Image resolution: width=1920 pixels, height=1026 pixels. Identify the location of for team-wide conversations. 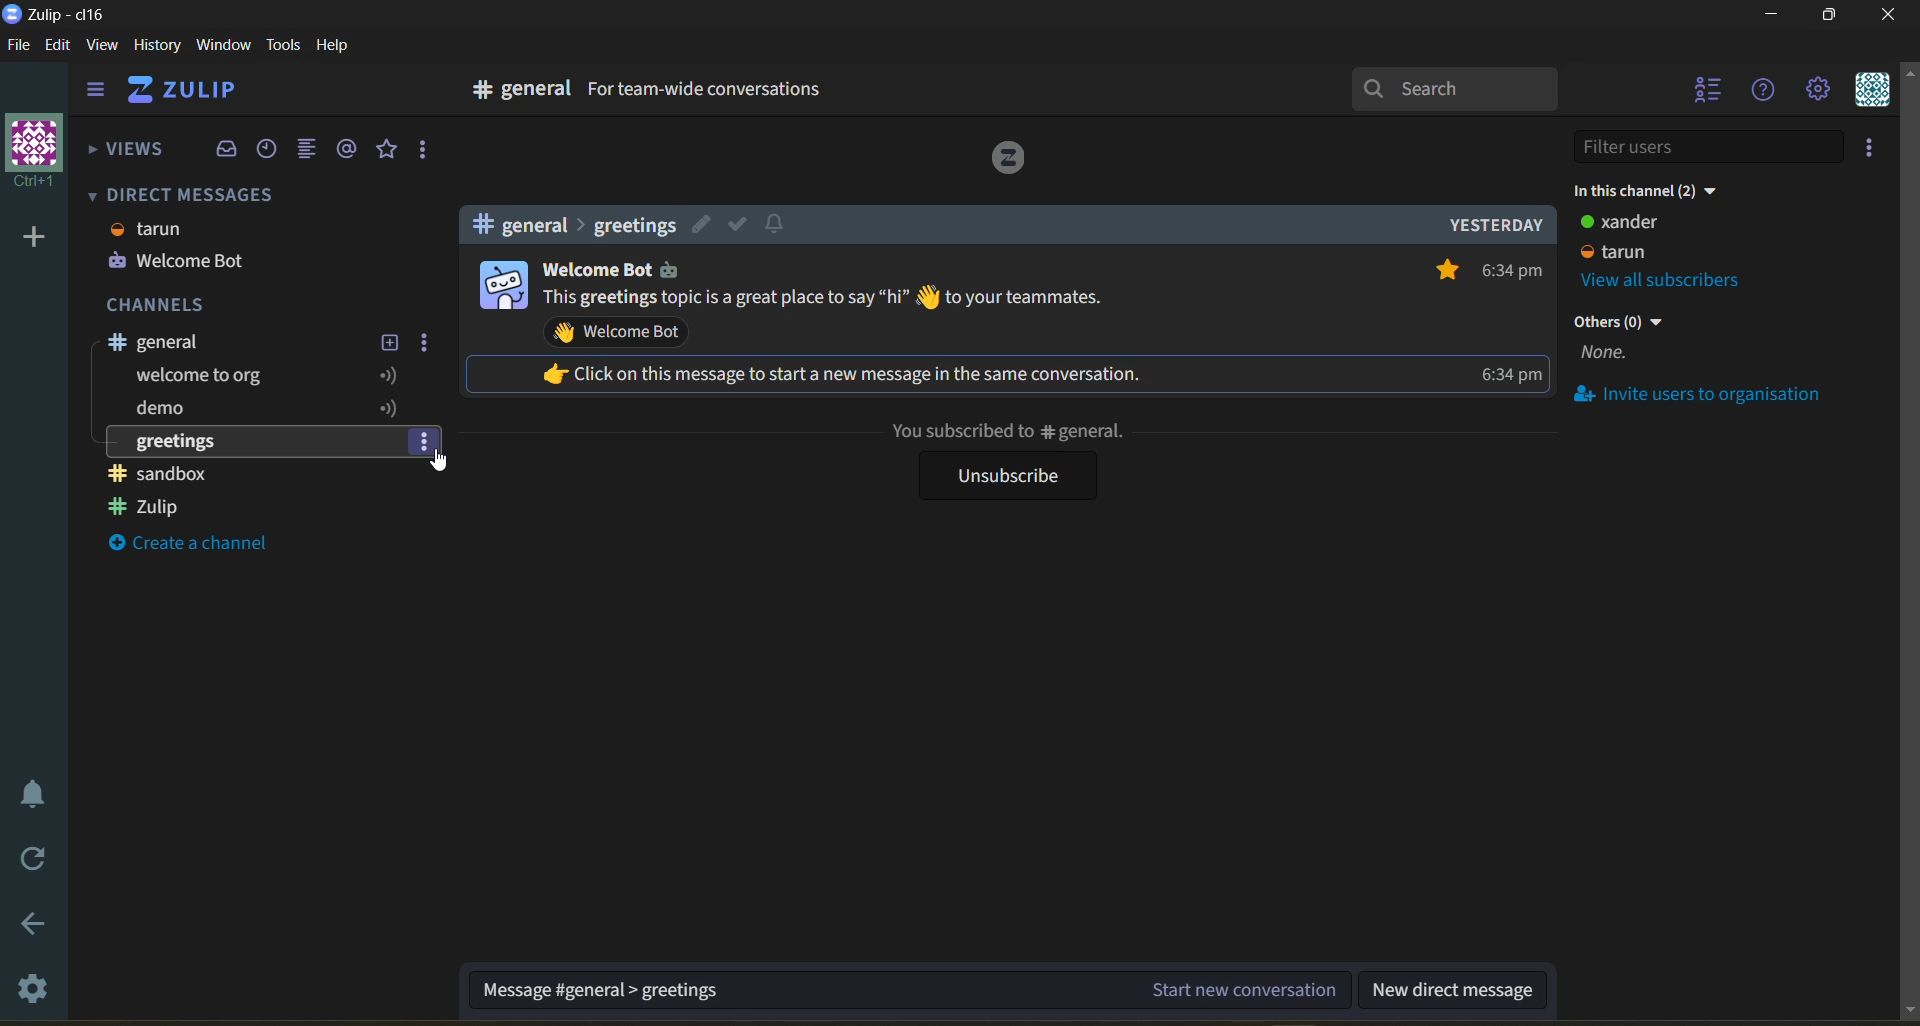
(708, 92).